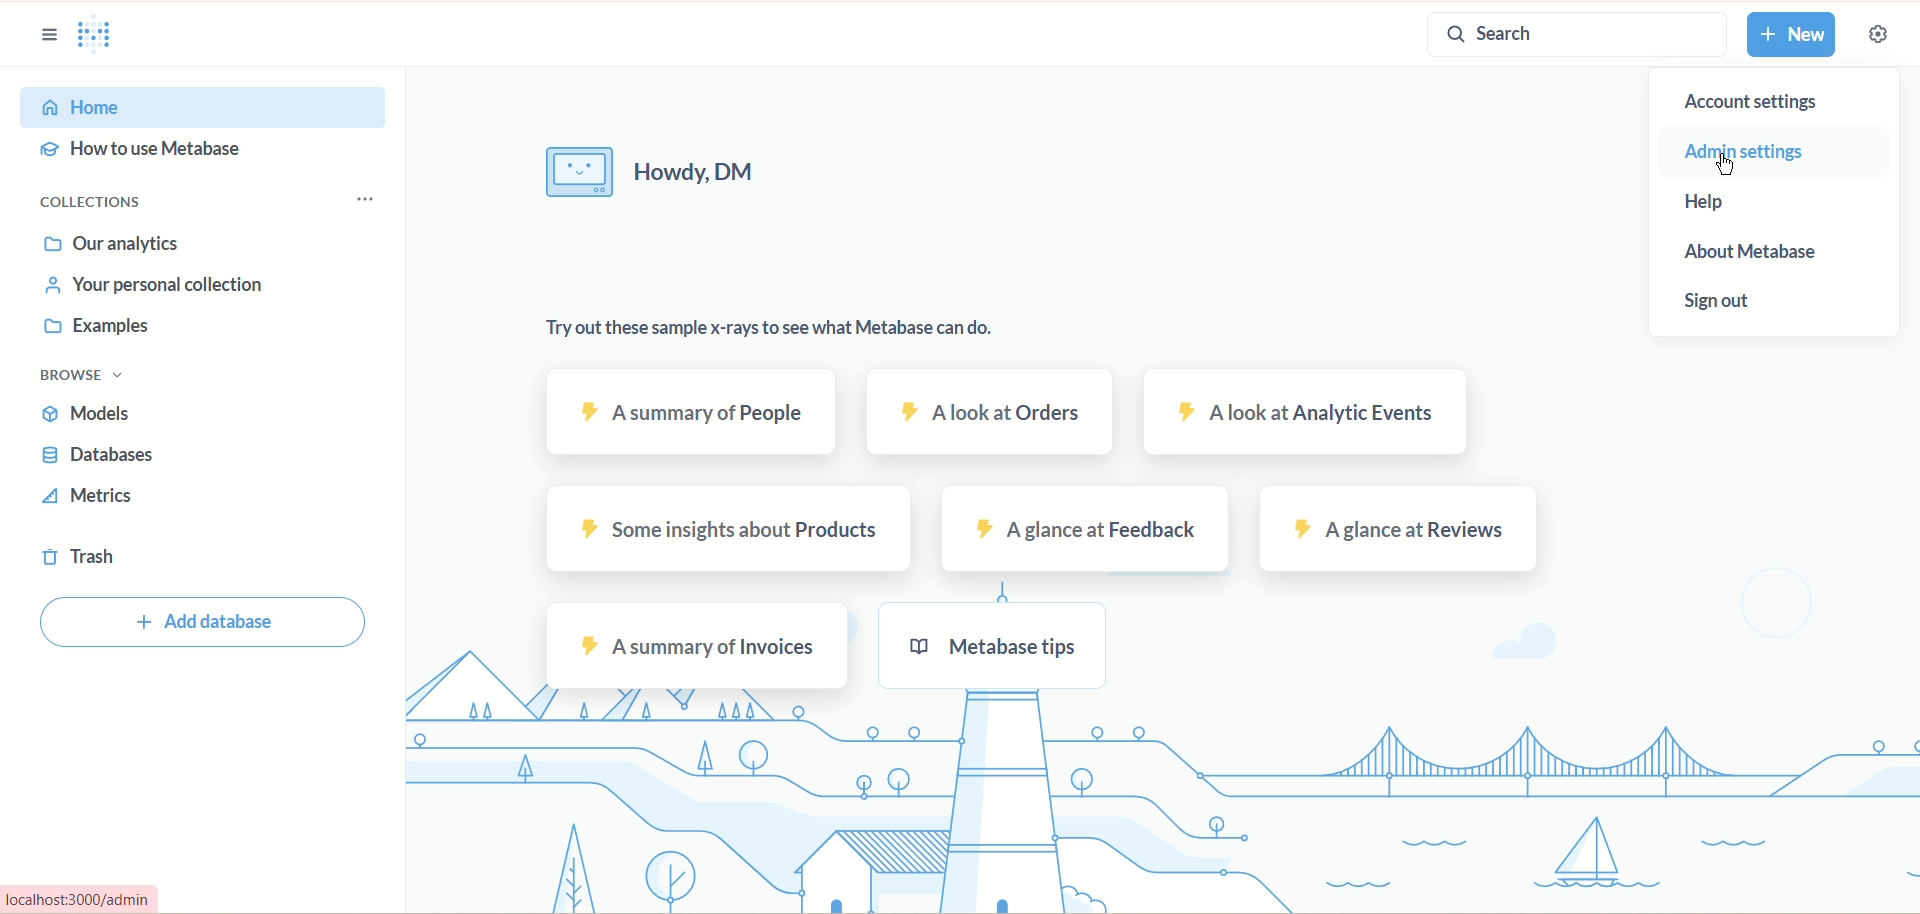 The height and width of the screenshot is (914, 1920). I want to click on examples, so click(103, 330).